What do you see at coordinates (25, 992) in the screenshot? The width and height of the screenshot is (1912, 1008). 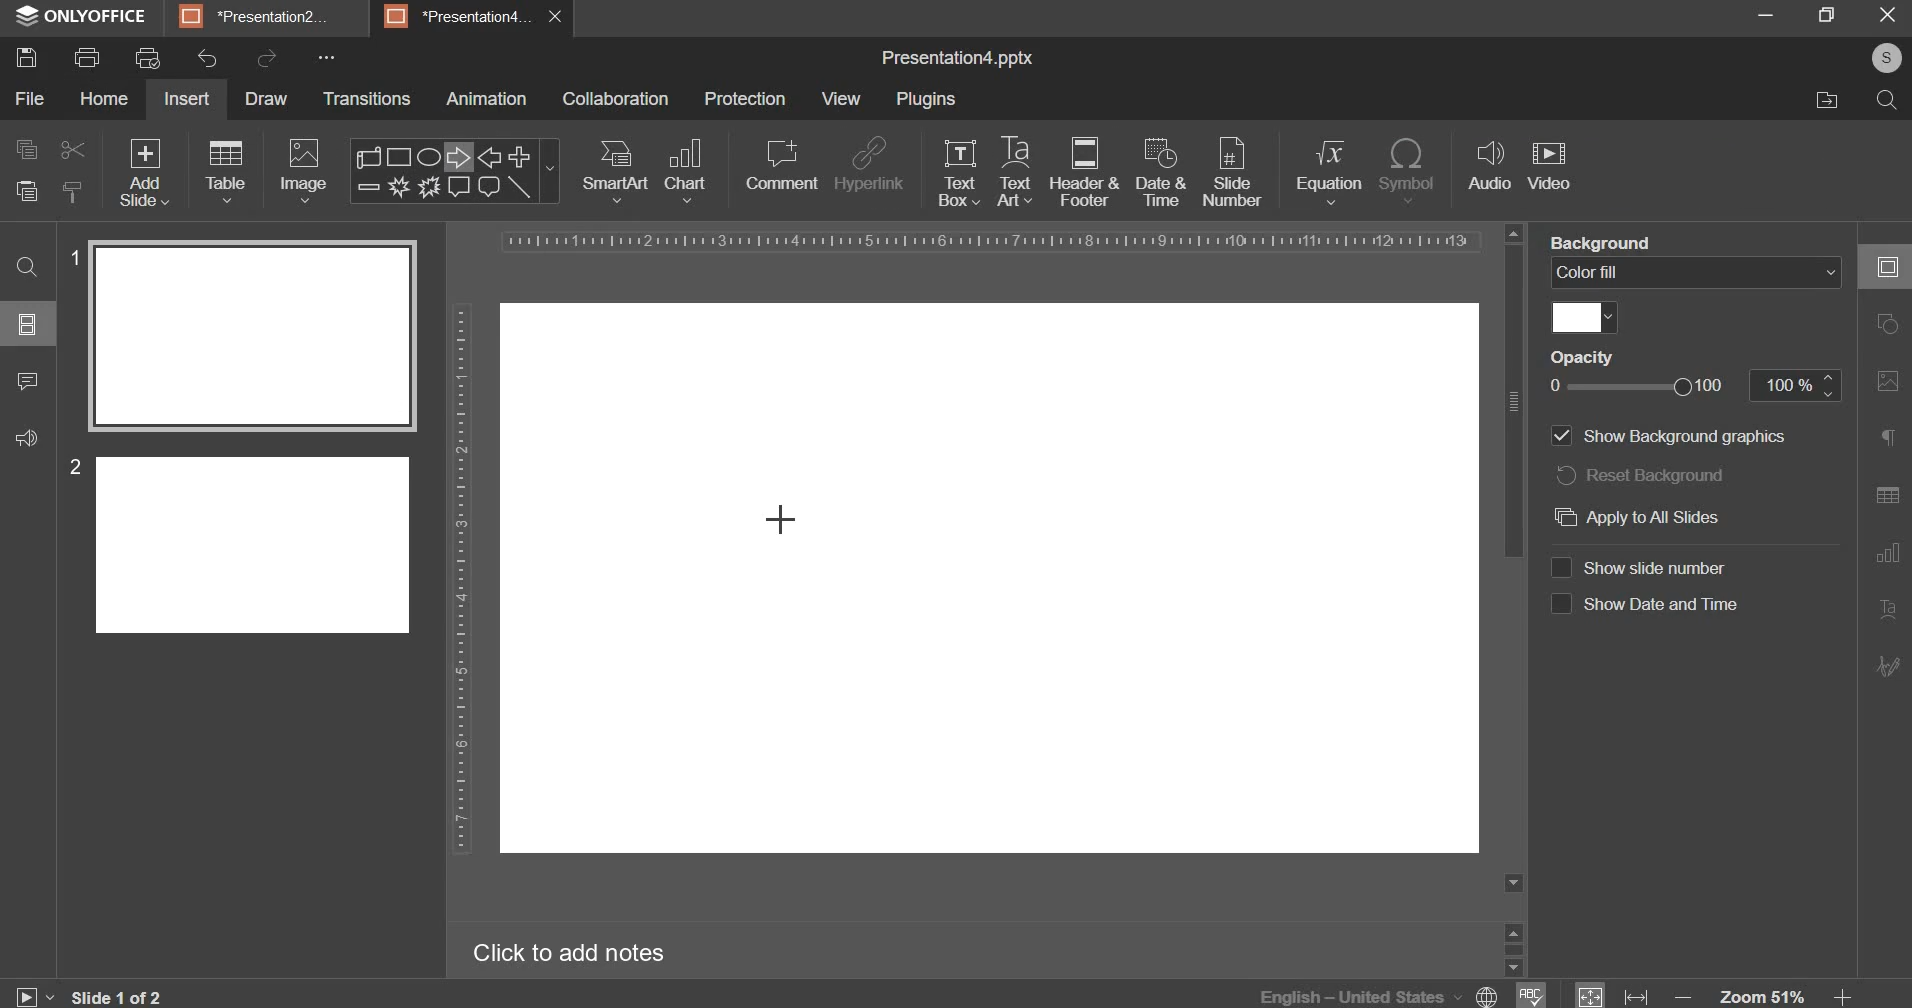 I see `play` at bounding box center [25, 992].